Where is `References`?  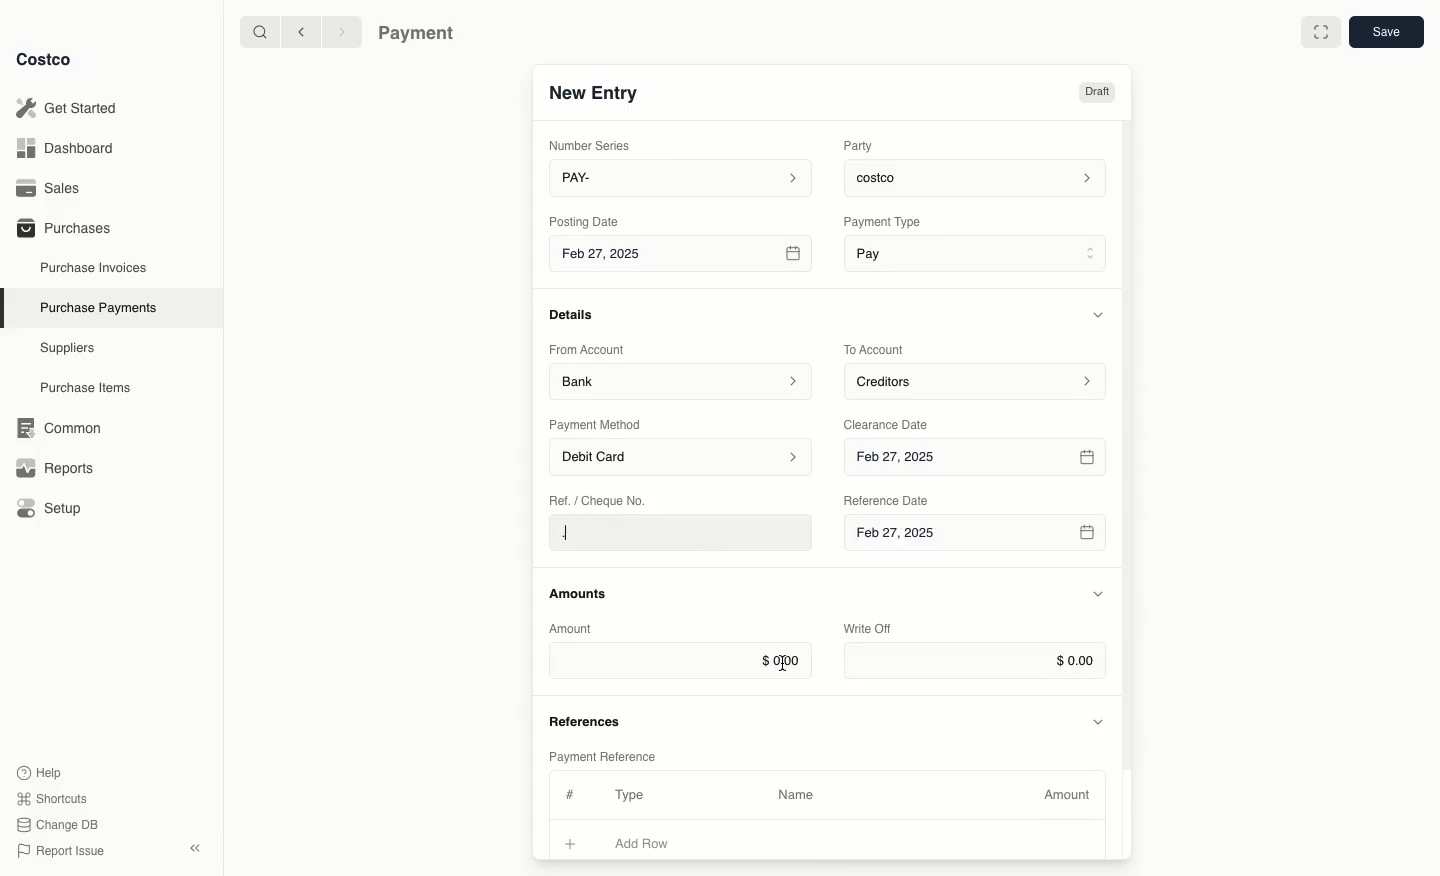 References is located at coordinates (588, 719).